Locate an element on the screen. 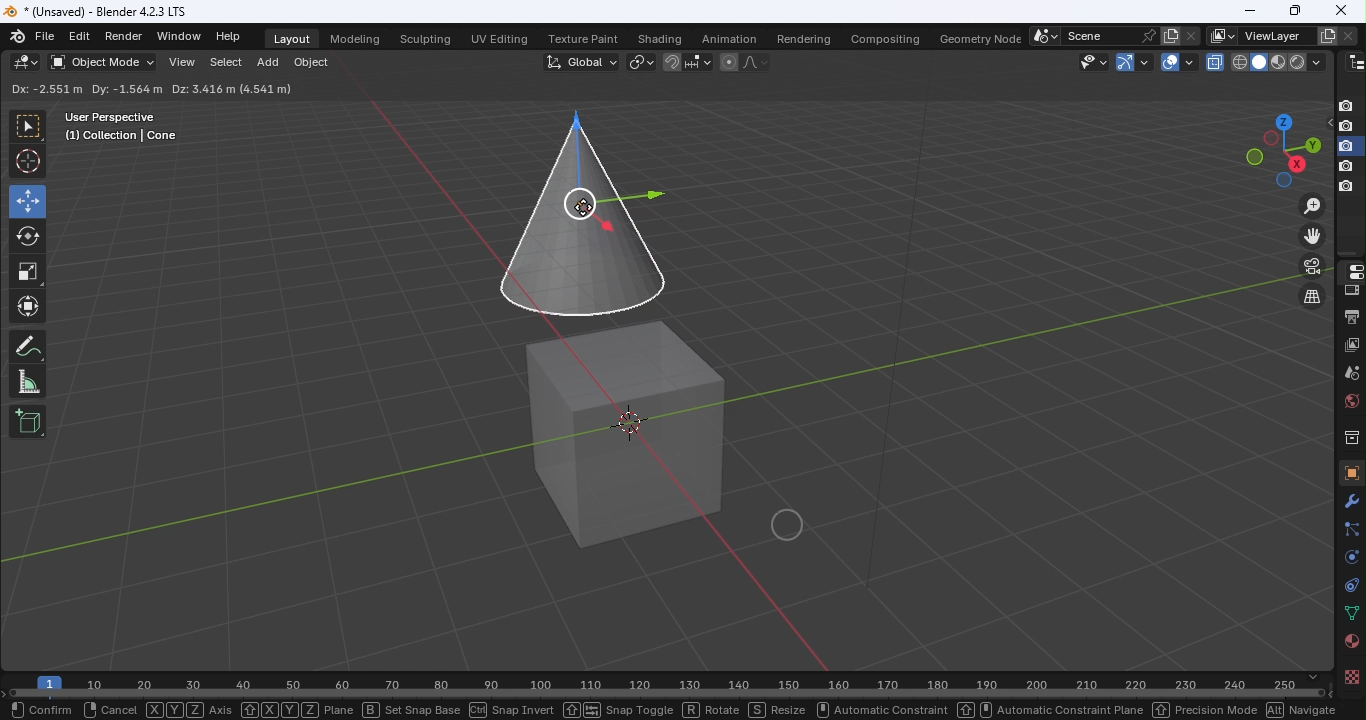 Image resolution: width=1366 pixels, height=720 pixels. Scene is located at coordinates (1351, 372).